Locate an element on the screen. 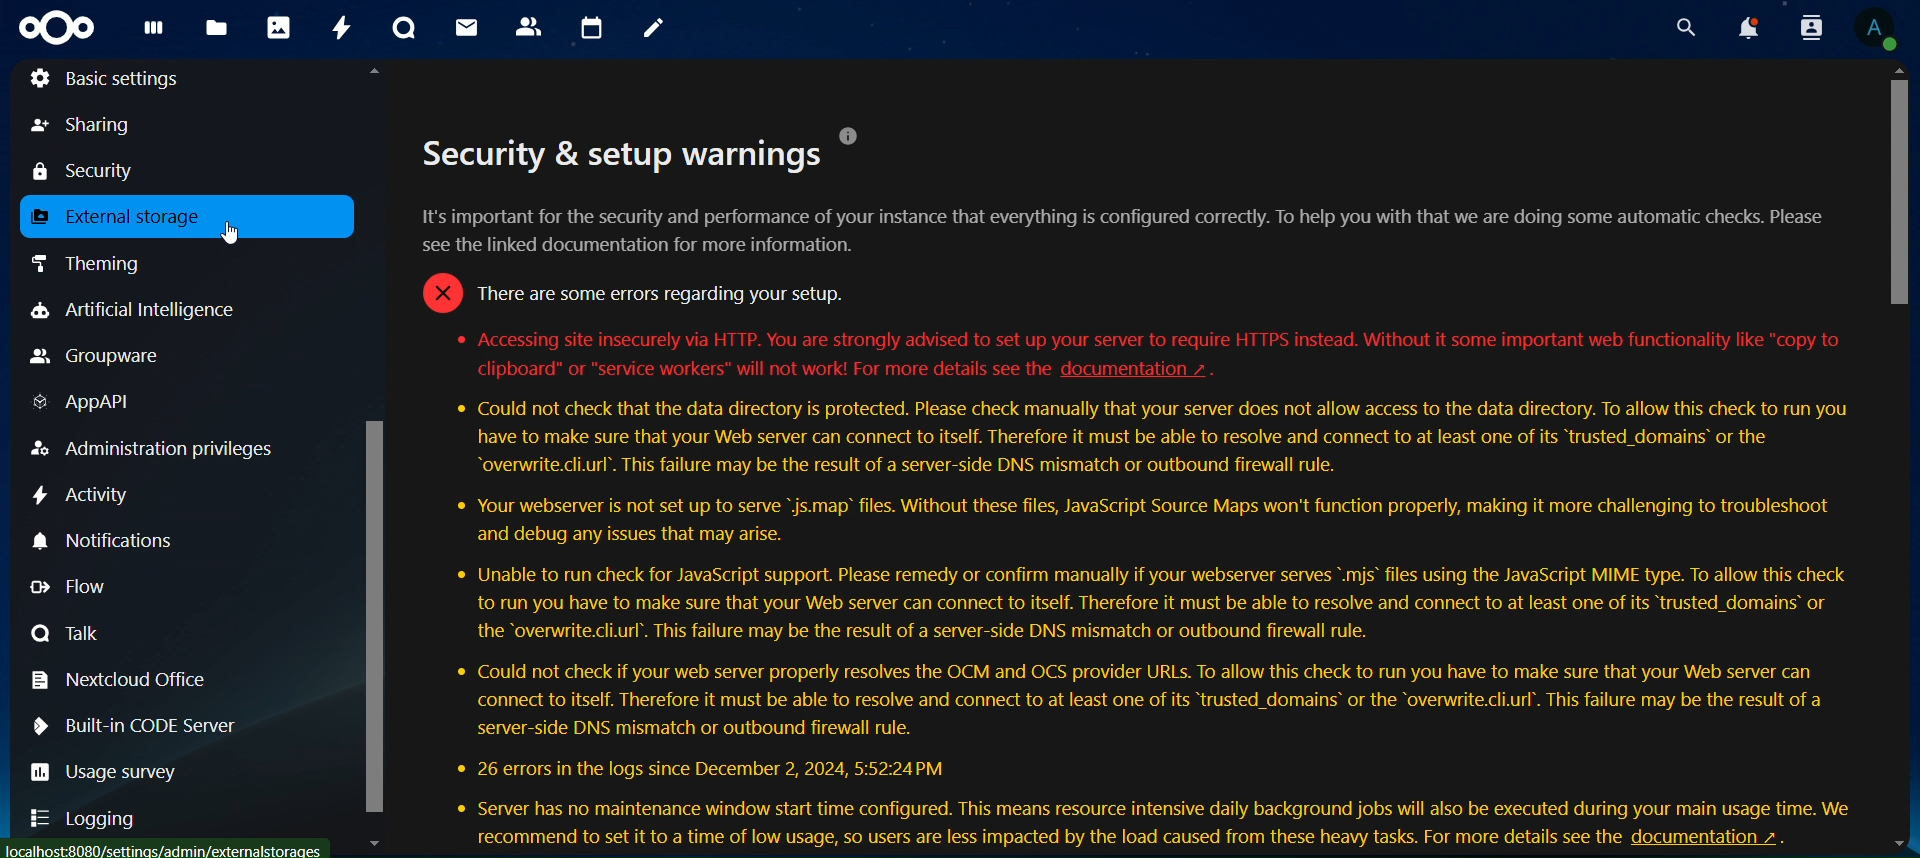 The image size is (1920, 858). scrollbar is located at coordinates (377, 618).